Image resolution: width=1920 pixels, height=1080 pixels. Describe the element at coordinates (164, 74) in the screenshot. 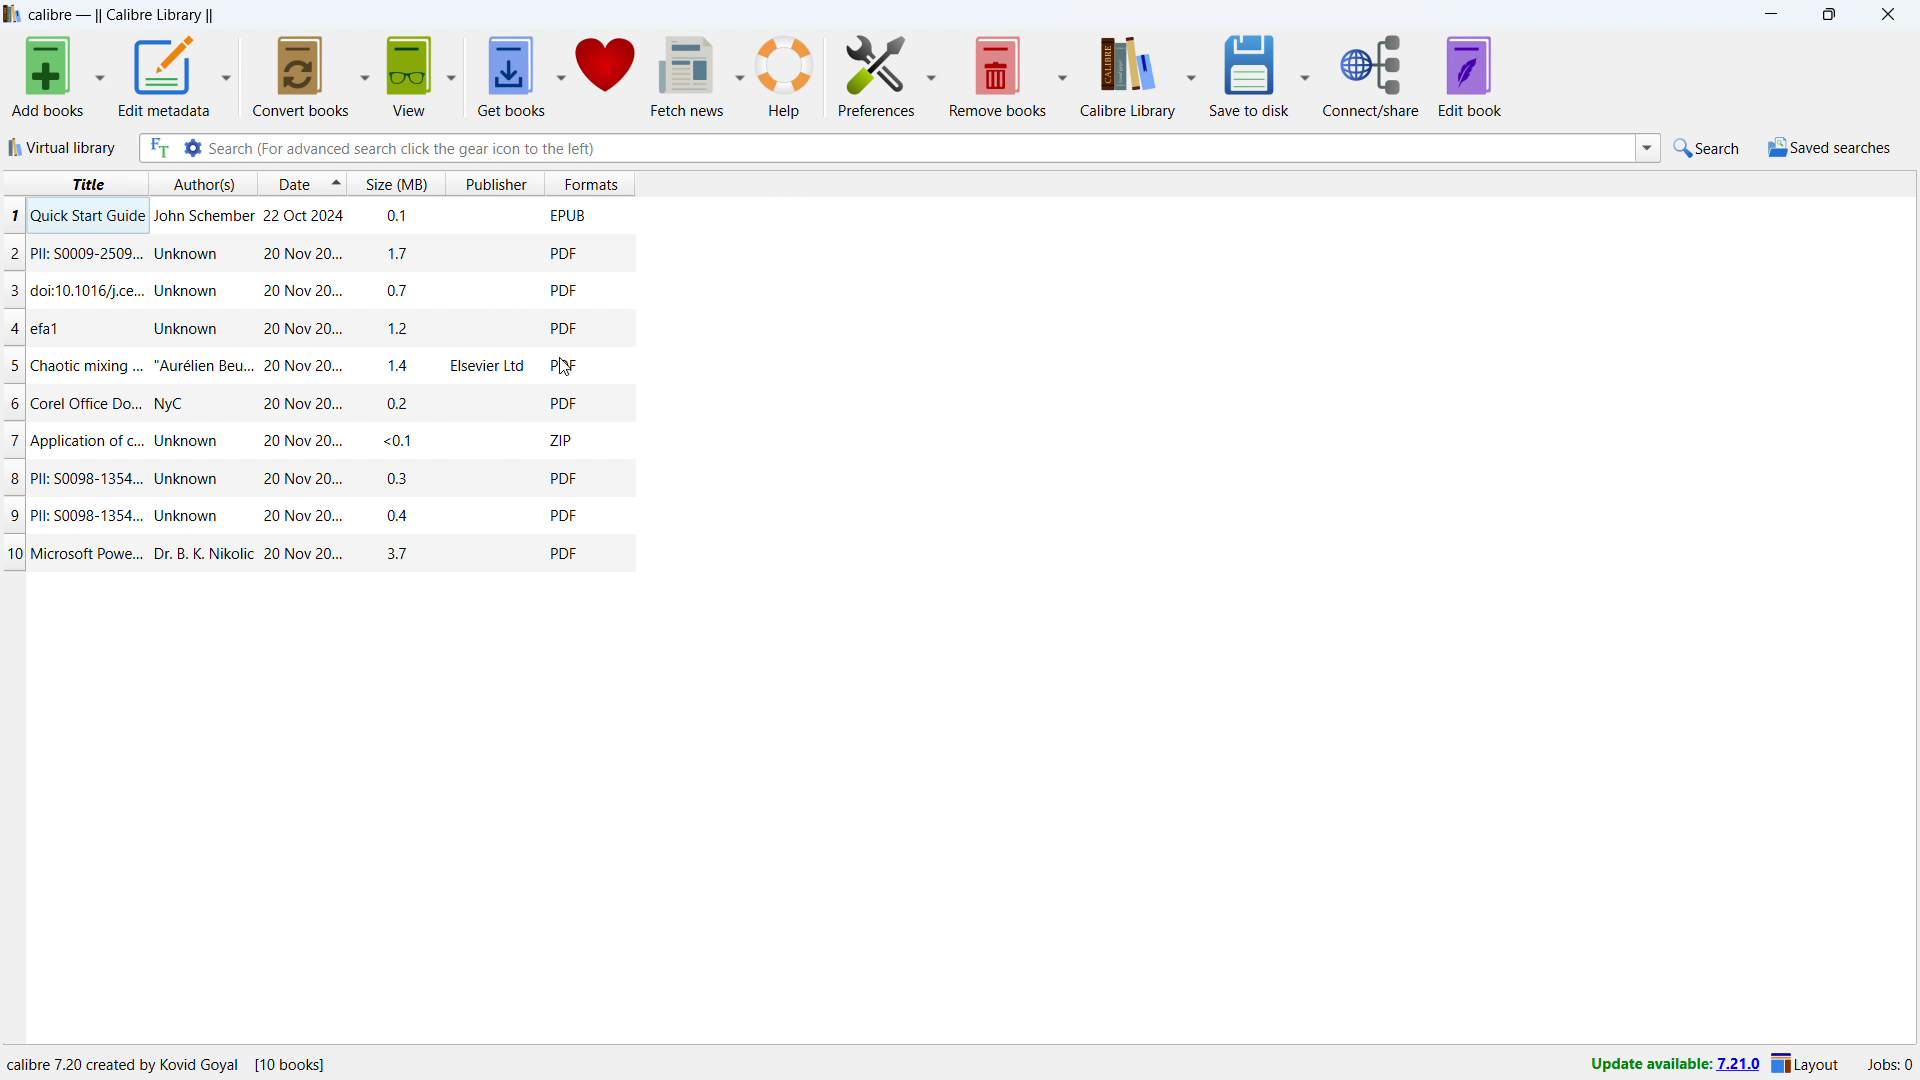

I see `edit metadata` at that location.